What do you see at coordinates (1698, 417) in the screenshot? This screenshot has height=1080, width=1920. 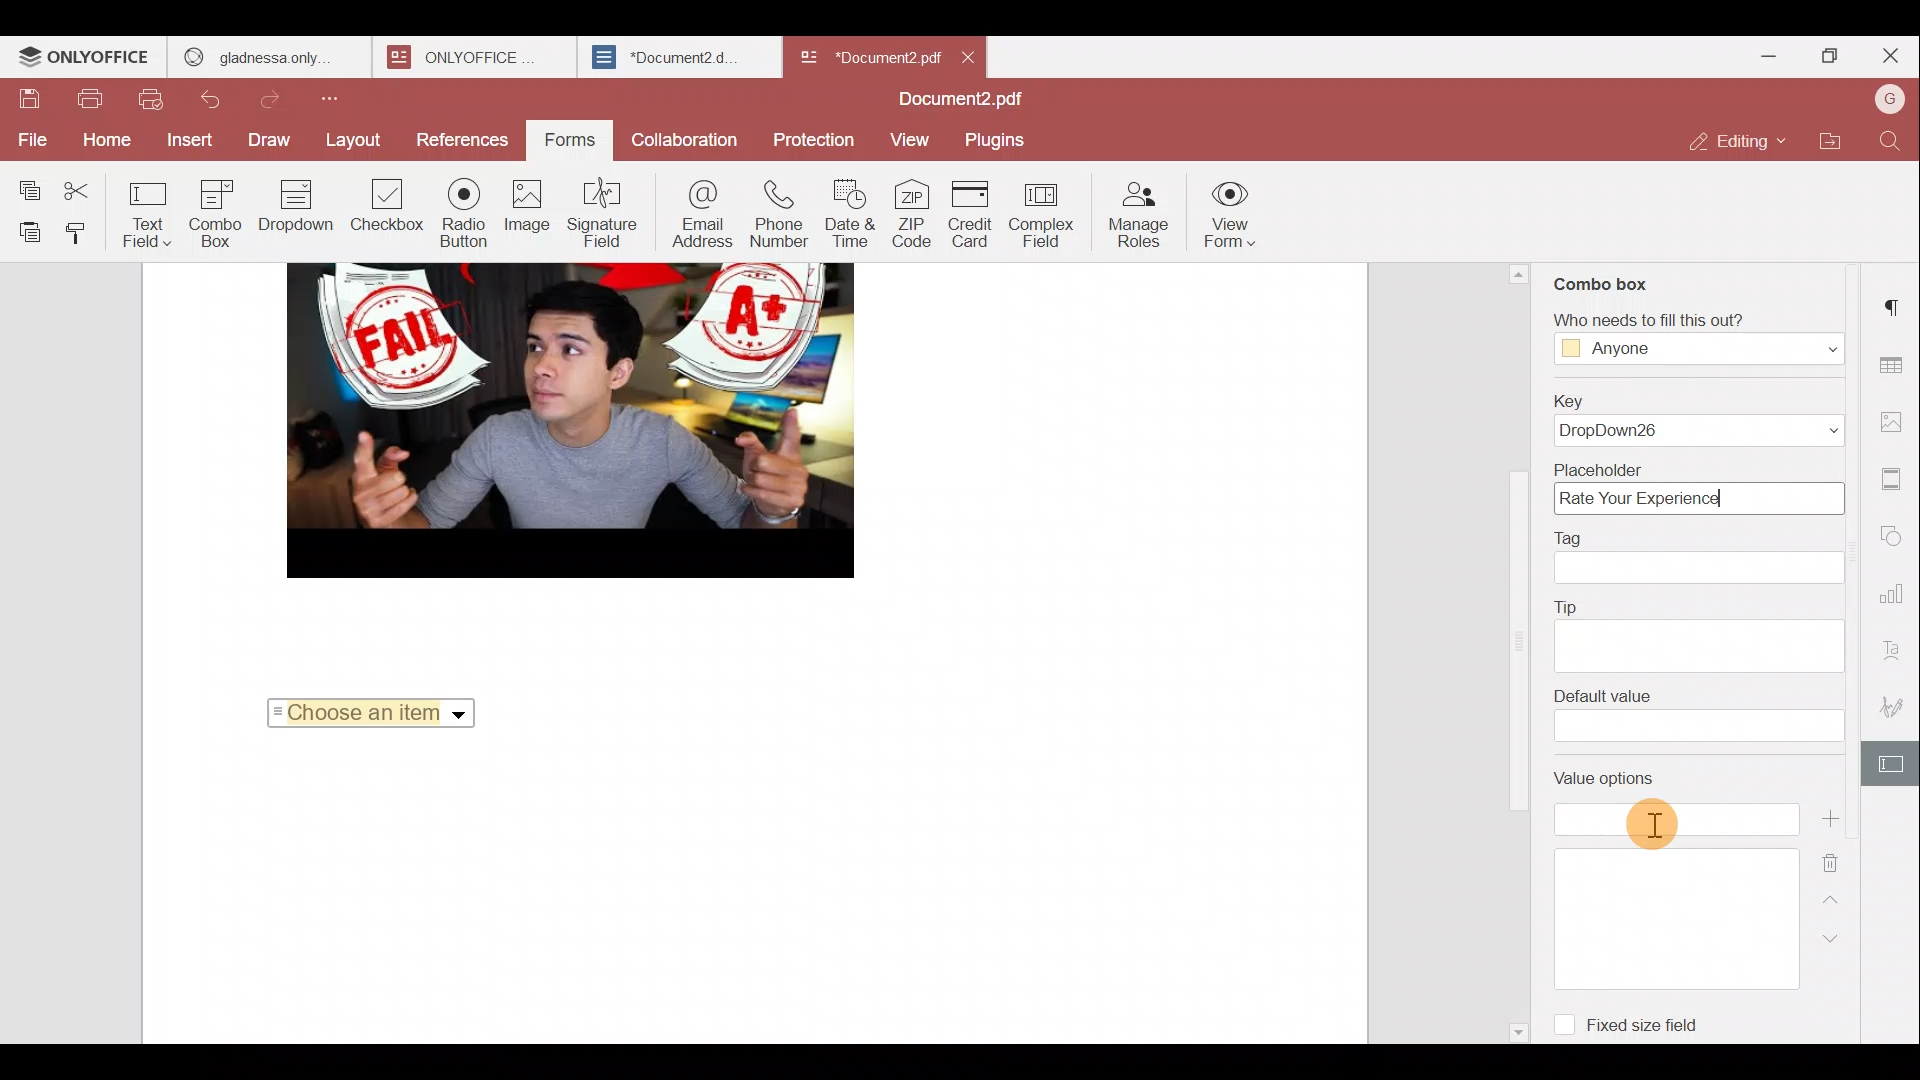 I see `Key` at bounding box center [1698, 417].